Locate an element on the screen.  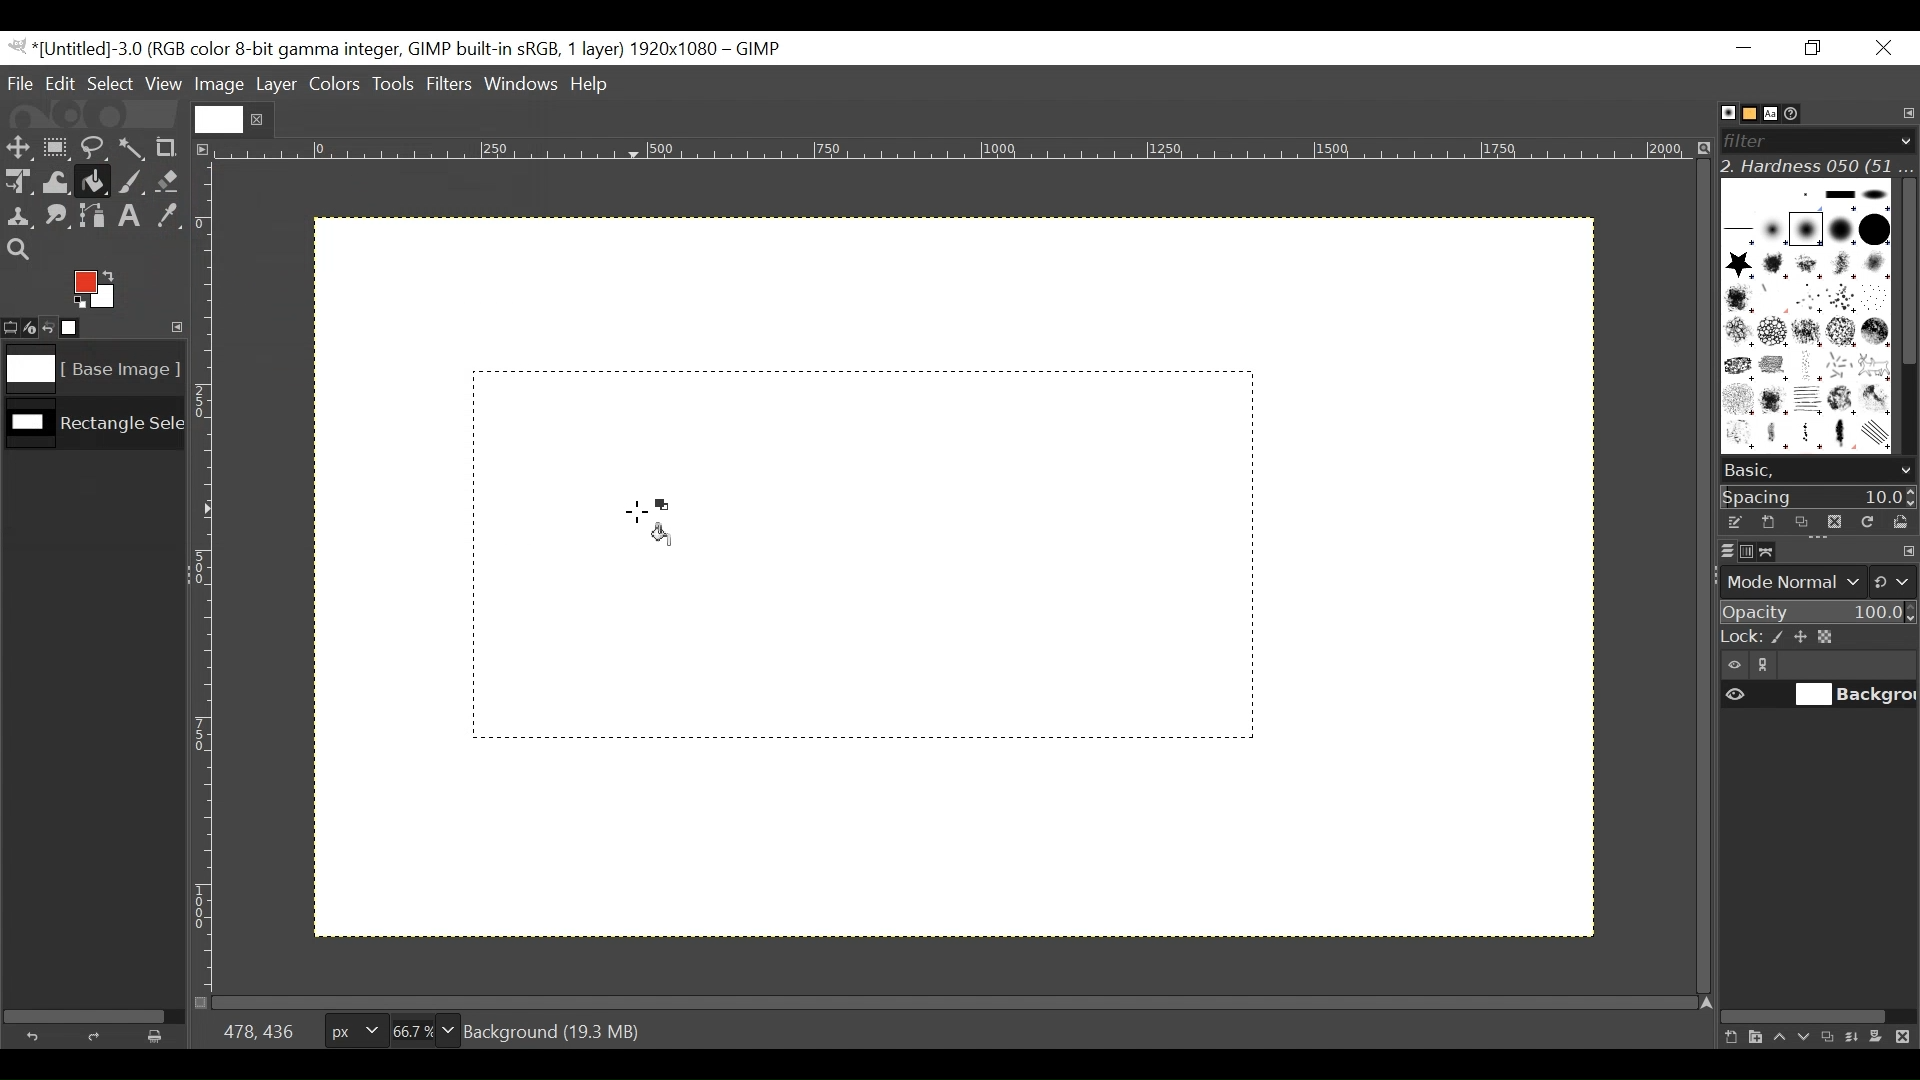
Active Foreground color is located at coordinates (101, 286).